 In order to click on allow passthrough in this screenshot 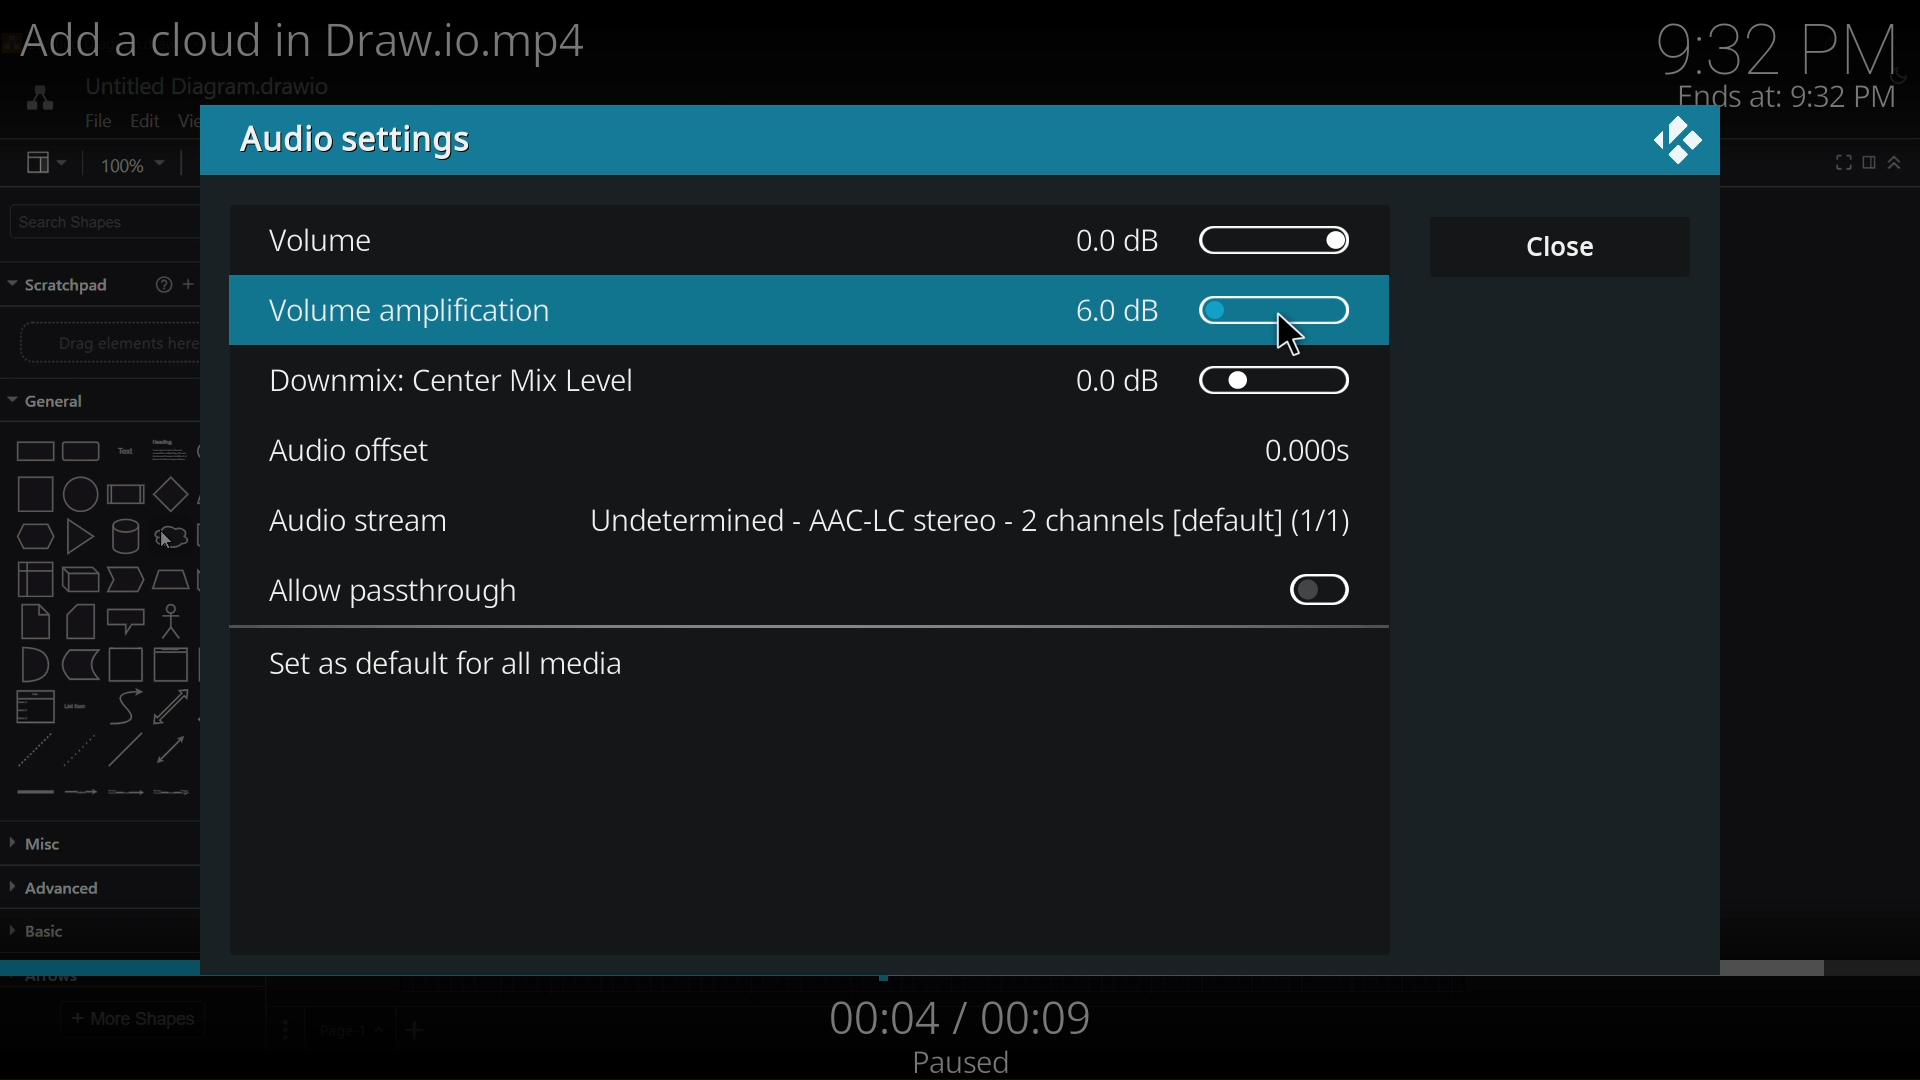, I will do `click(821, 594)`.